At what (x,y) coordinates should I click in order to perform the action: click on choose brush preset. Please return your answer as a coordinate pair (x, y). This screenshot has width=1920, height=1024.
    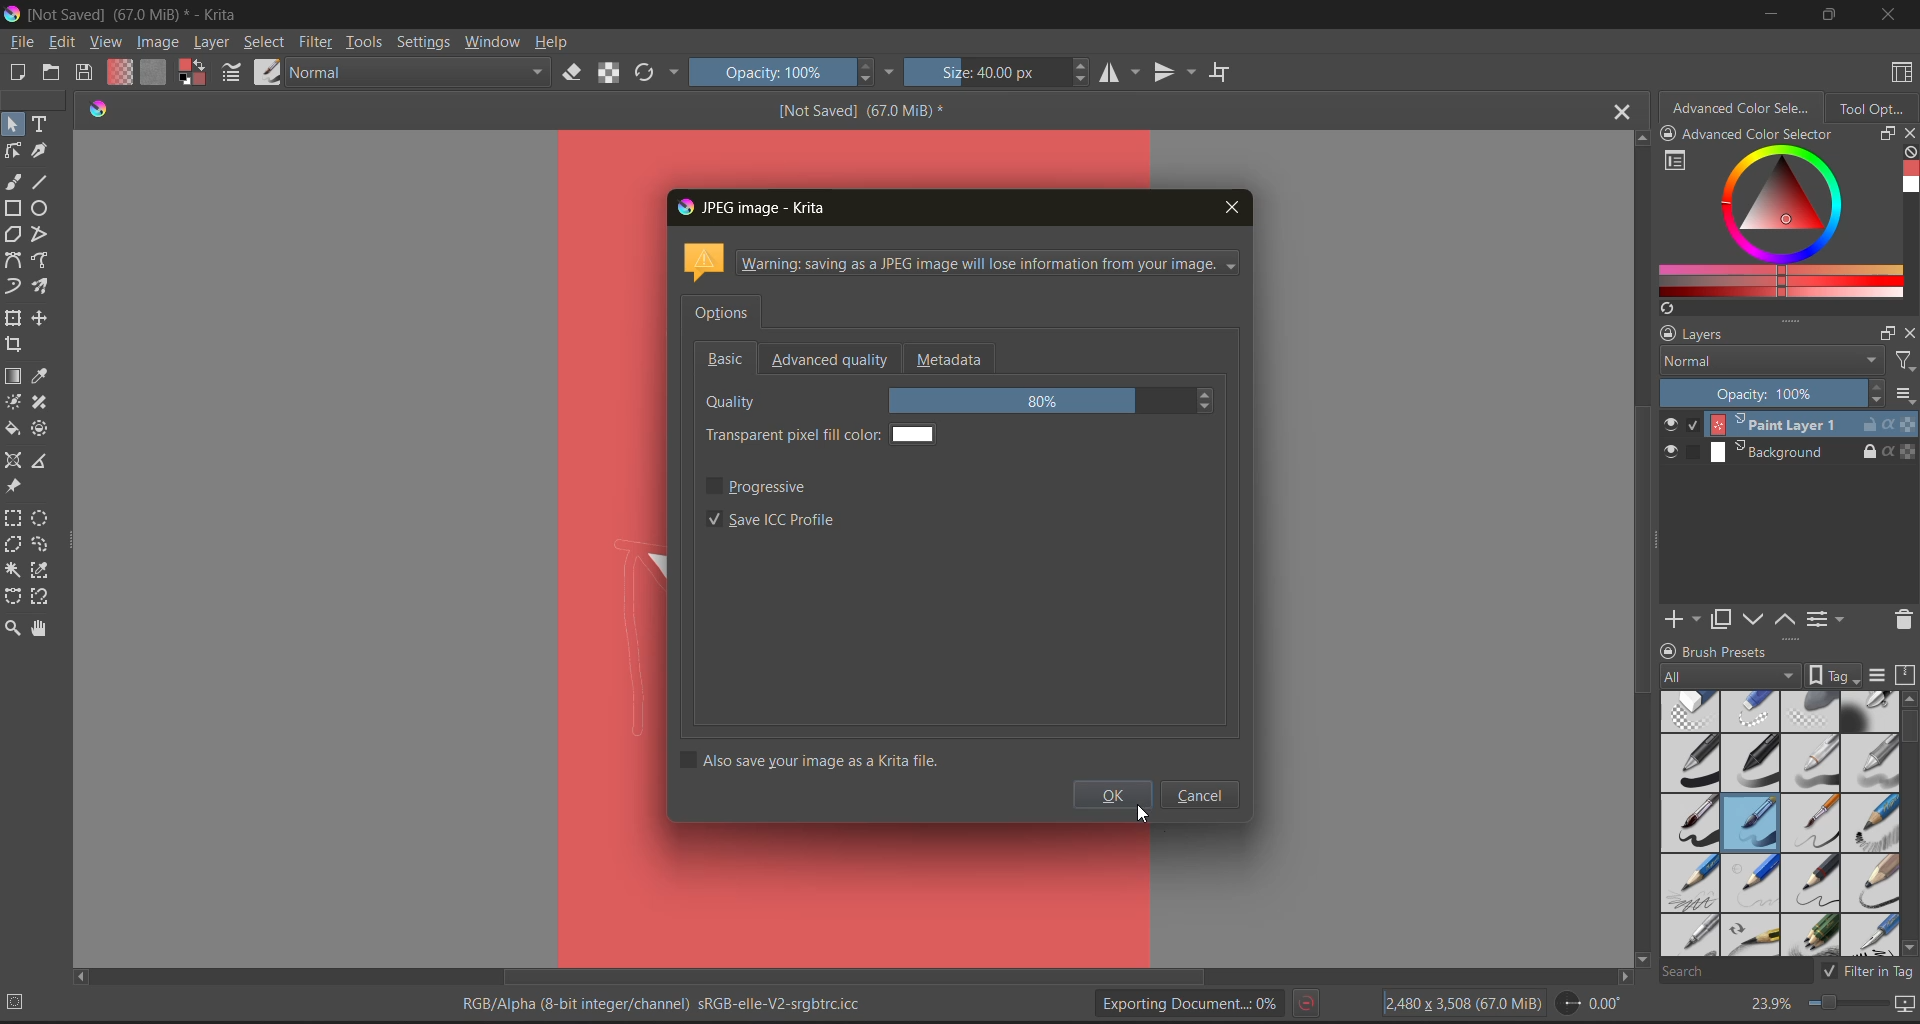
    Looking at the image, I should click on (271, 72).